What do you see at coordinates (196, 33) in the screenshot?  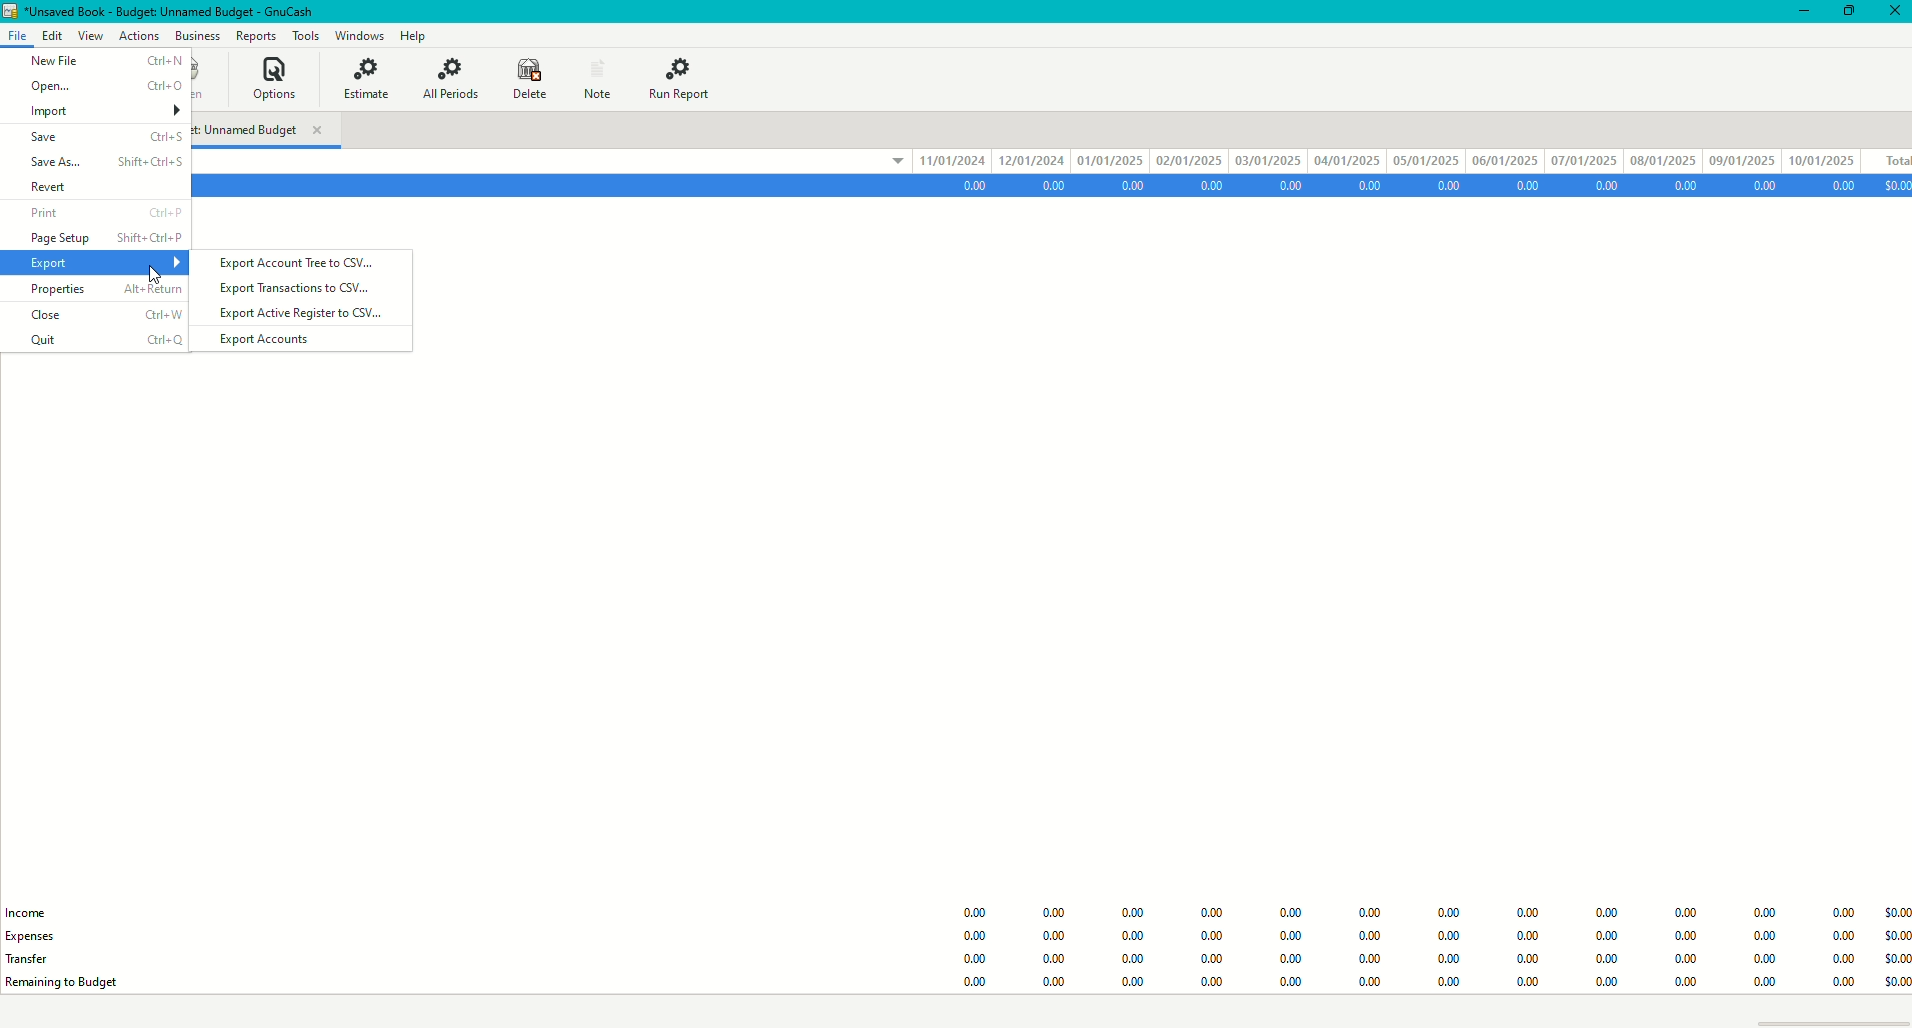 I see `Business` at bounding box center [196, 33].